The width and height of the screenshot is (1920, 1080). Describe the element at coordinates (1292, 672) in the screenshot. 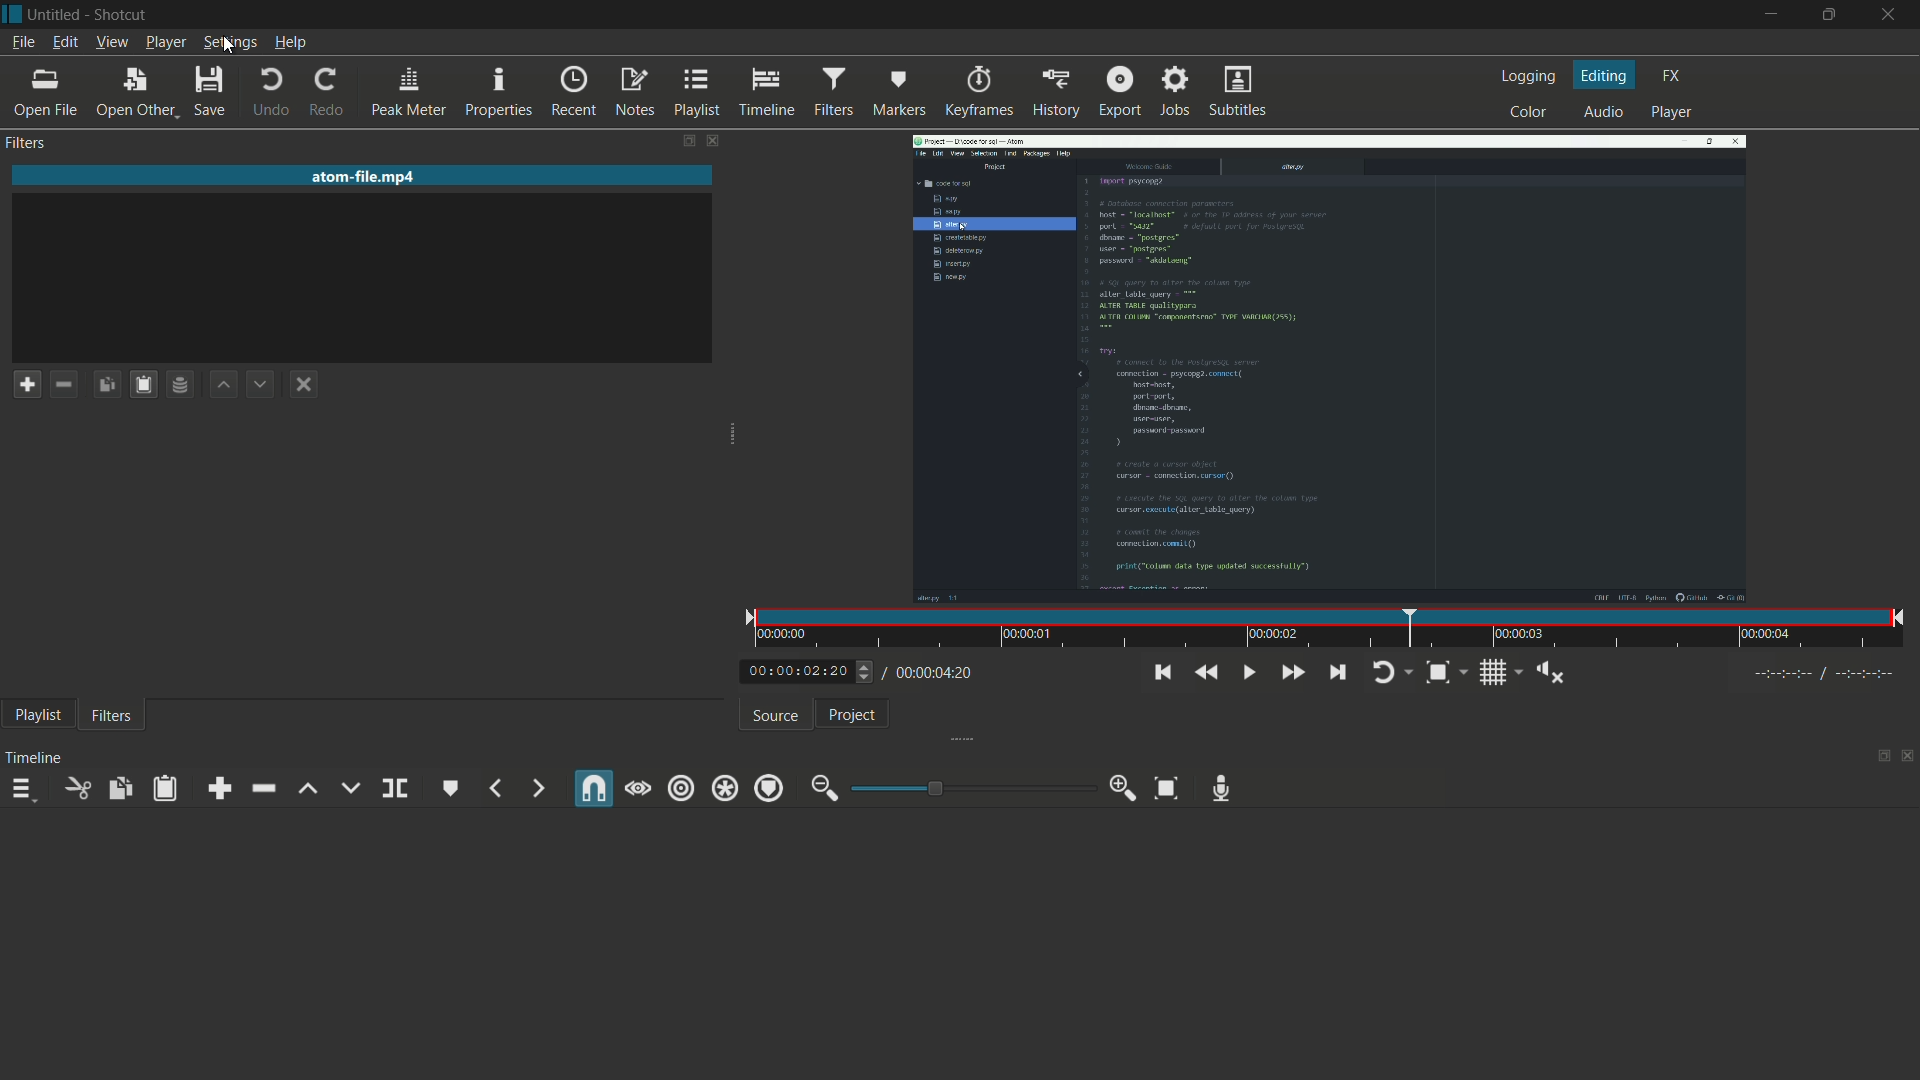

I see `quickly play forward` at that location.